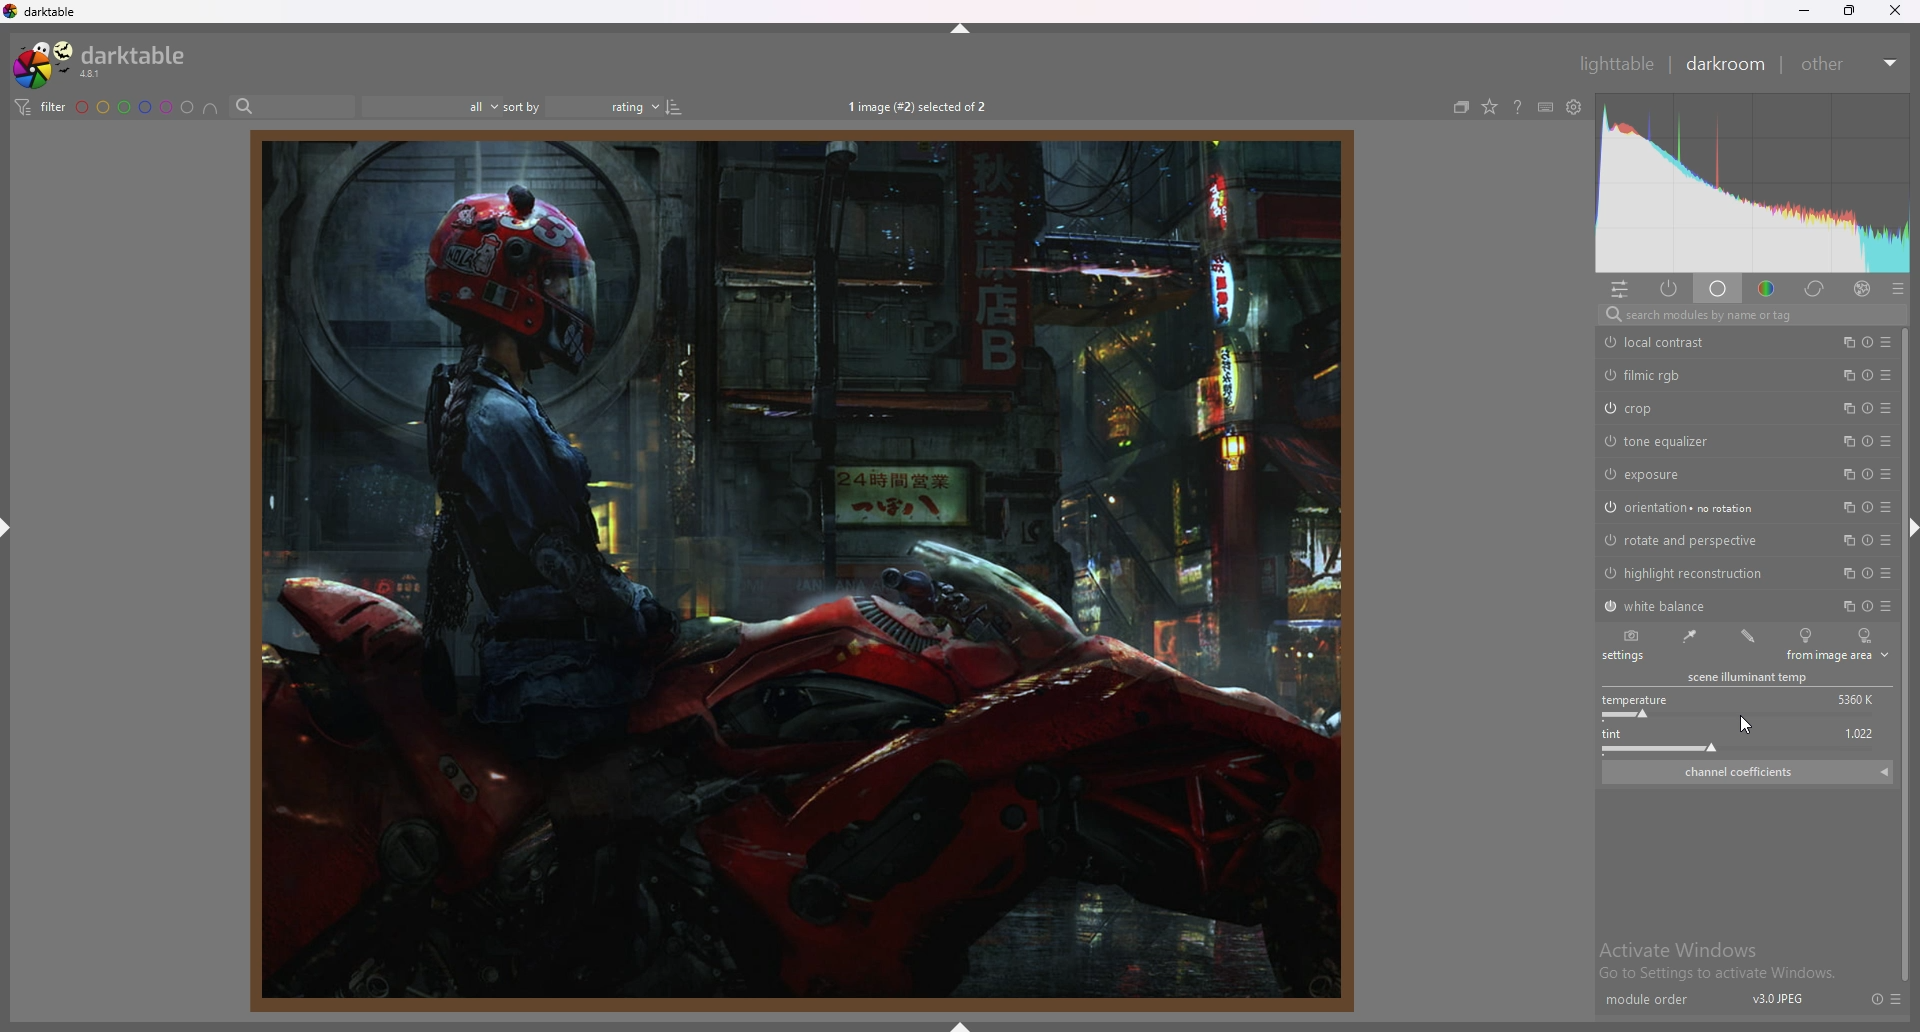 The image size is (1920, 1032). Describe the element at coordinates (1748, 636) in the screenshot. I see `user modified` at that location.